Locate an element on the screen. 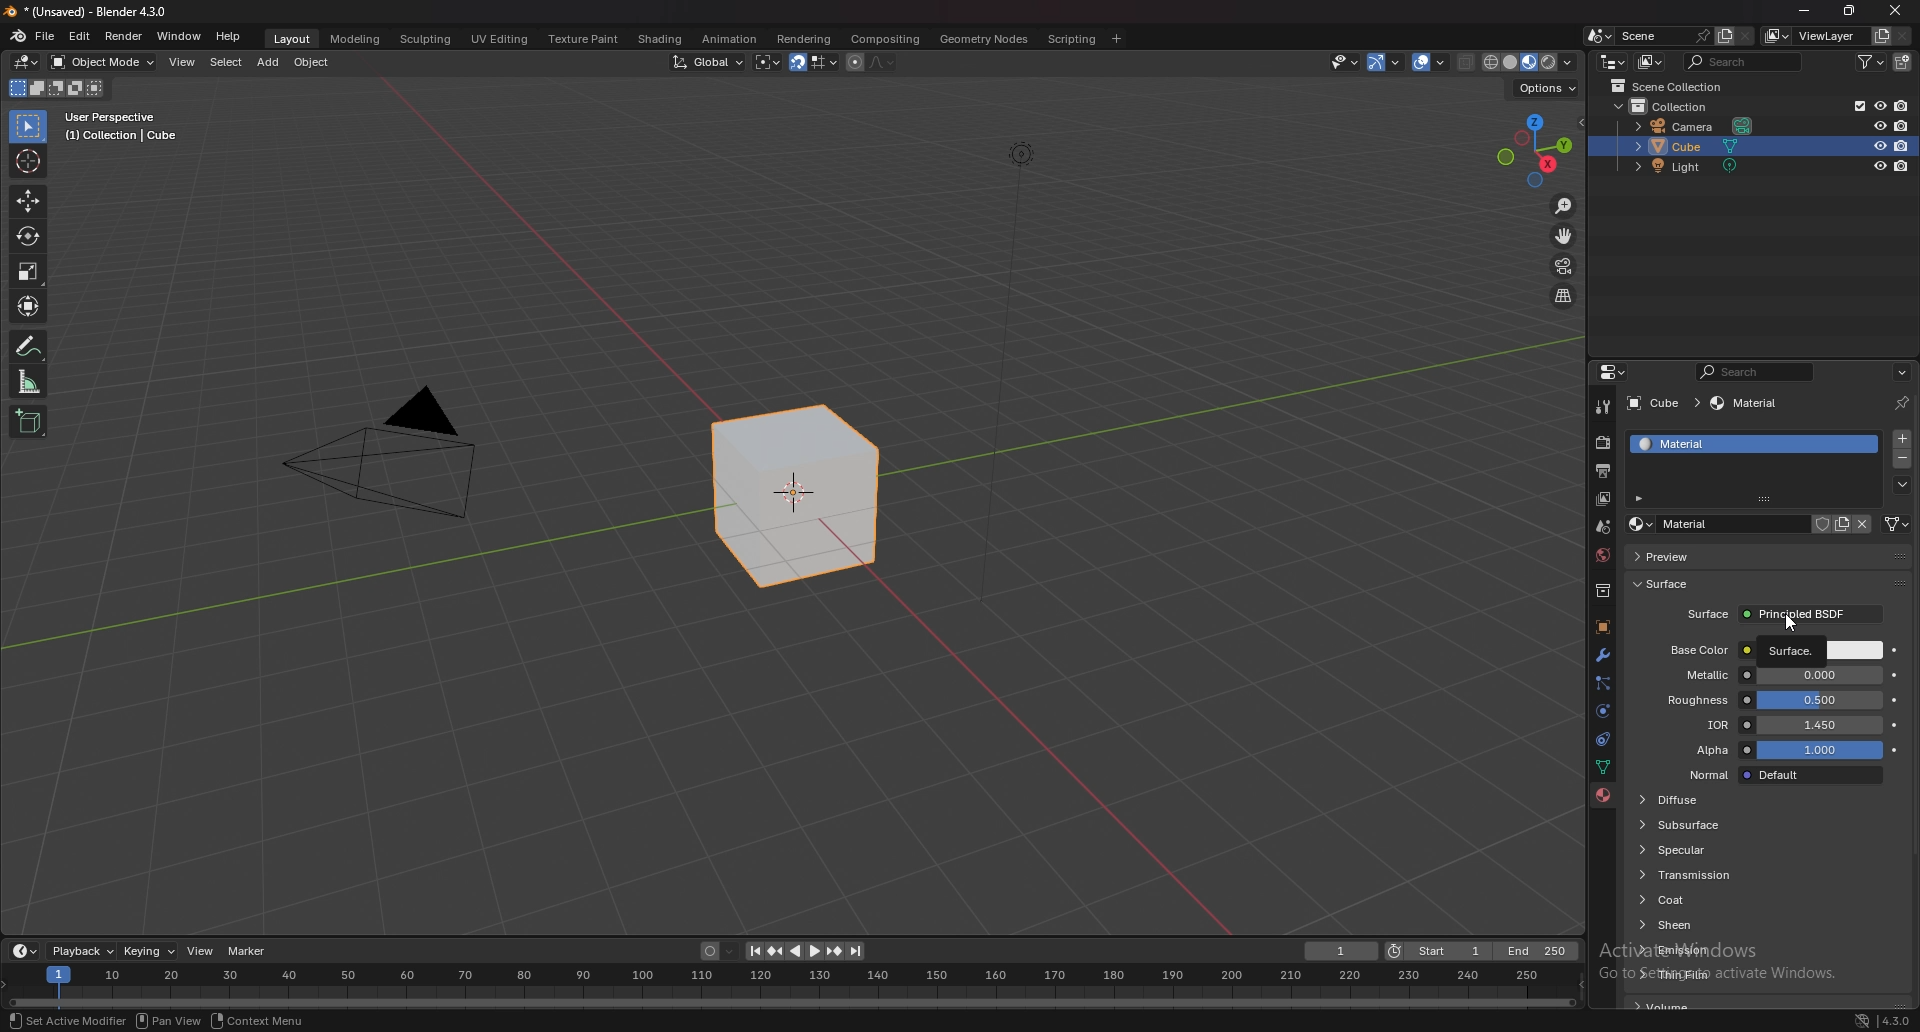 The image size is (1920, 1032). add workspace is located at coordinates (1116, 38).